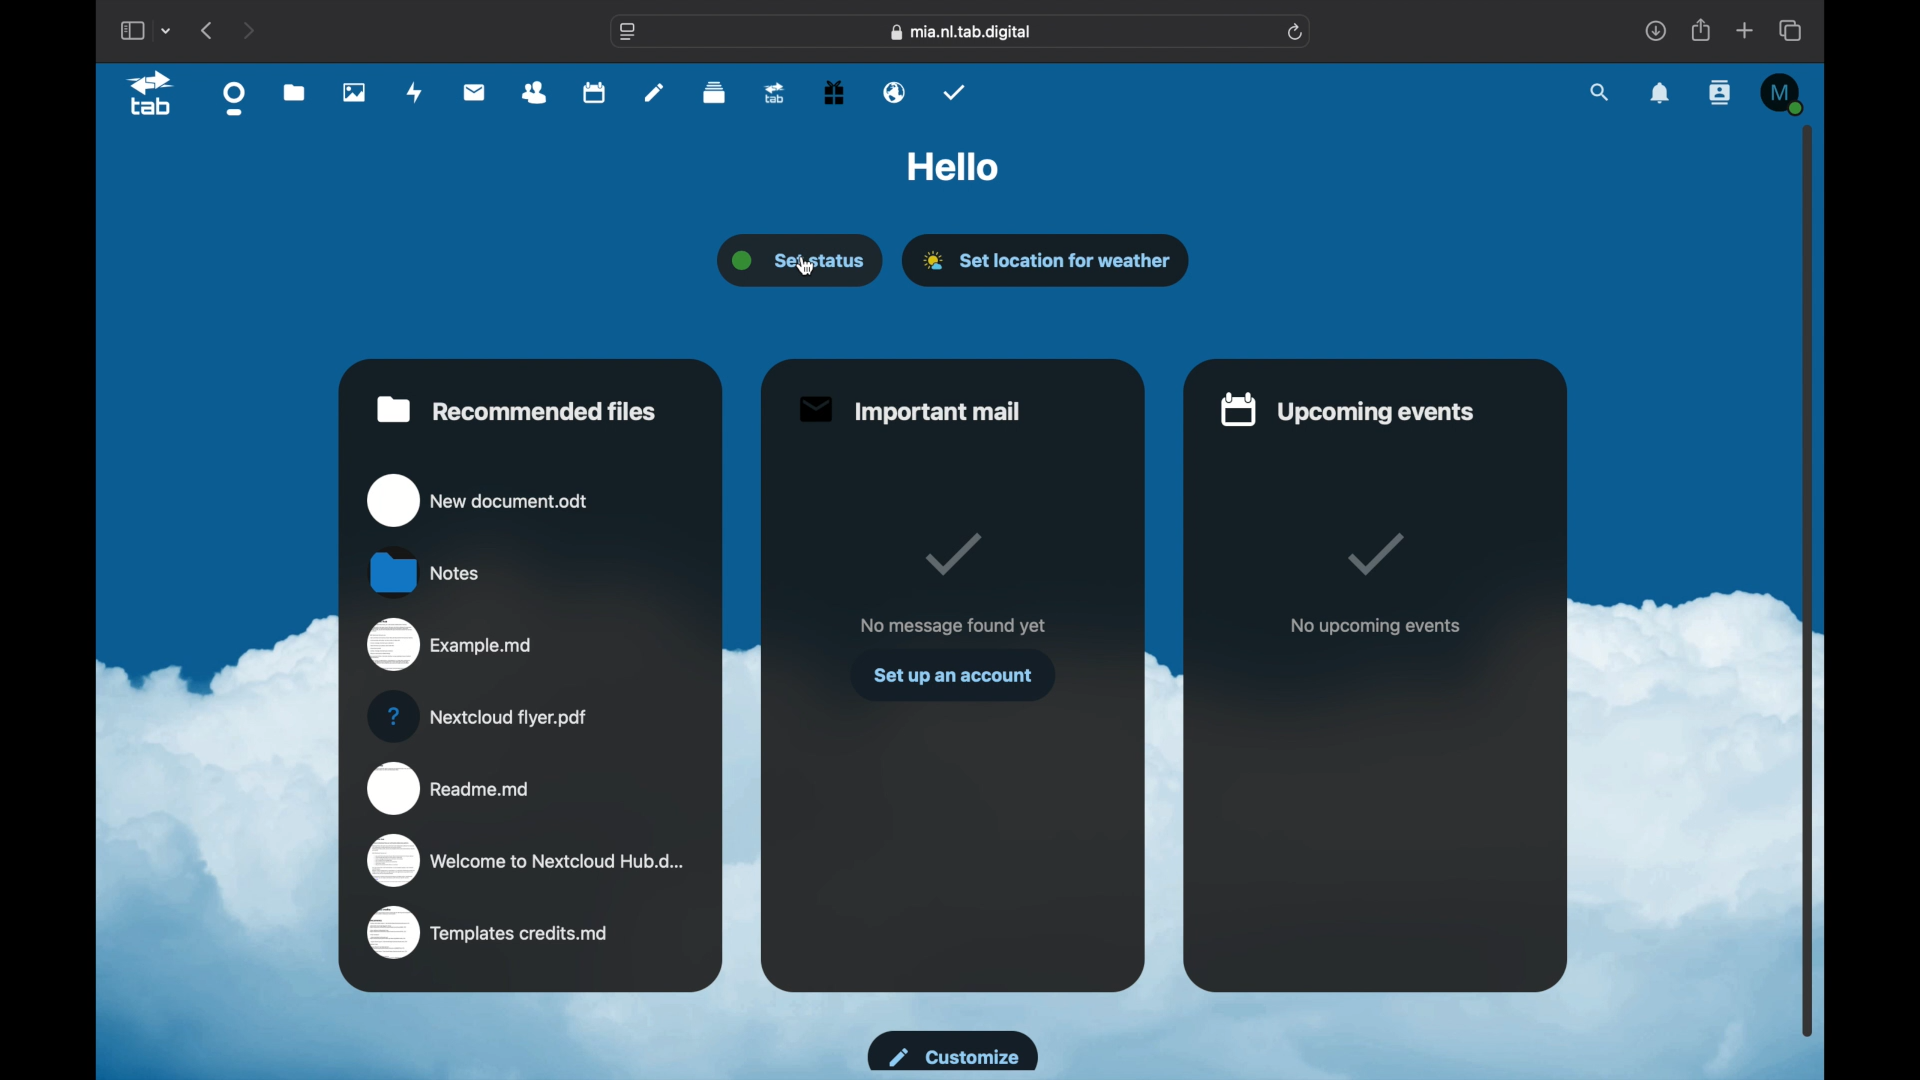 The height and width of the screenshot is (1080, 1920). Describe the element at coordinates (628, 33) in the screenshot. I see `website settings` at that location.